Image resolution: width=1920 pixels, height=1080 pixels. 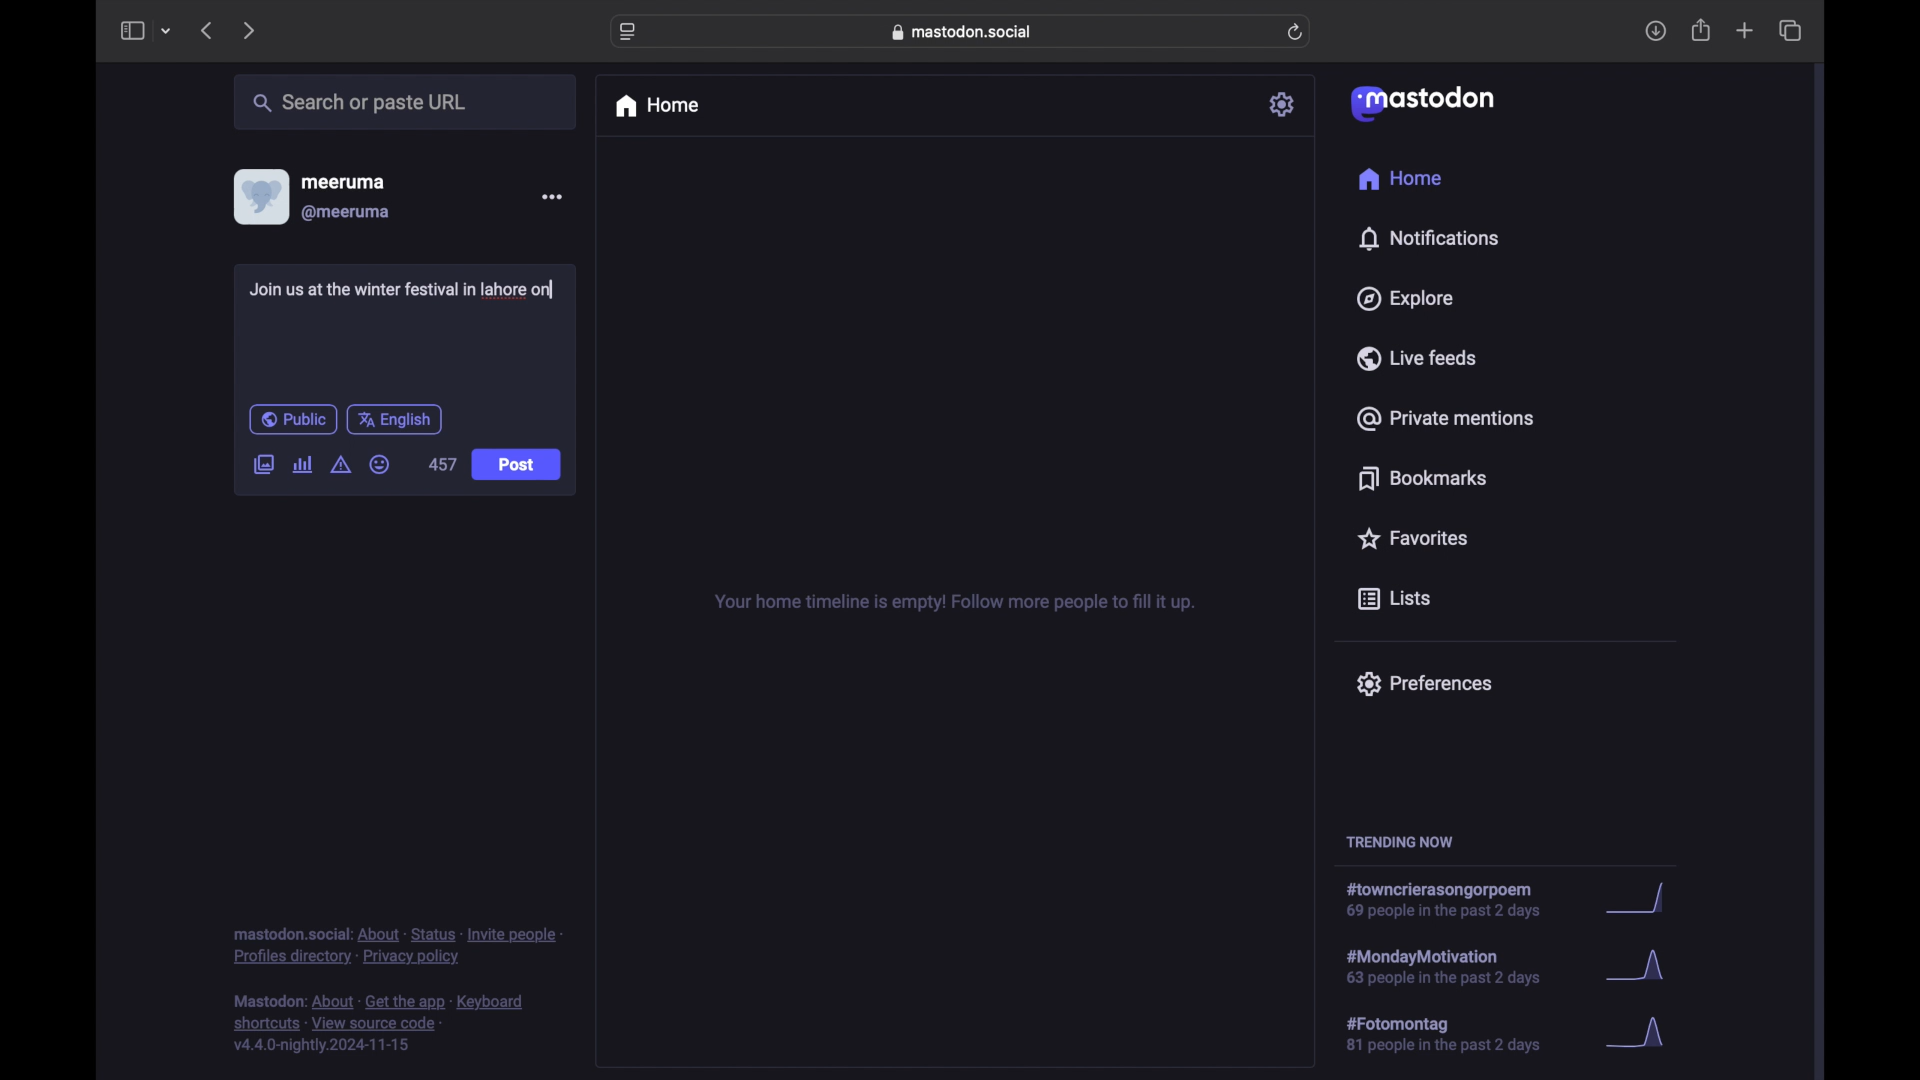 What do you see at coordinates (346, 213) in the screenshot?
I see `@meeruma` at bounding box center [346, 213].